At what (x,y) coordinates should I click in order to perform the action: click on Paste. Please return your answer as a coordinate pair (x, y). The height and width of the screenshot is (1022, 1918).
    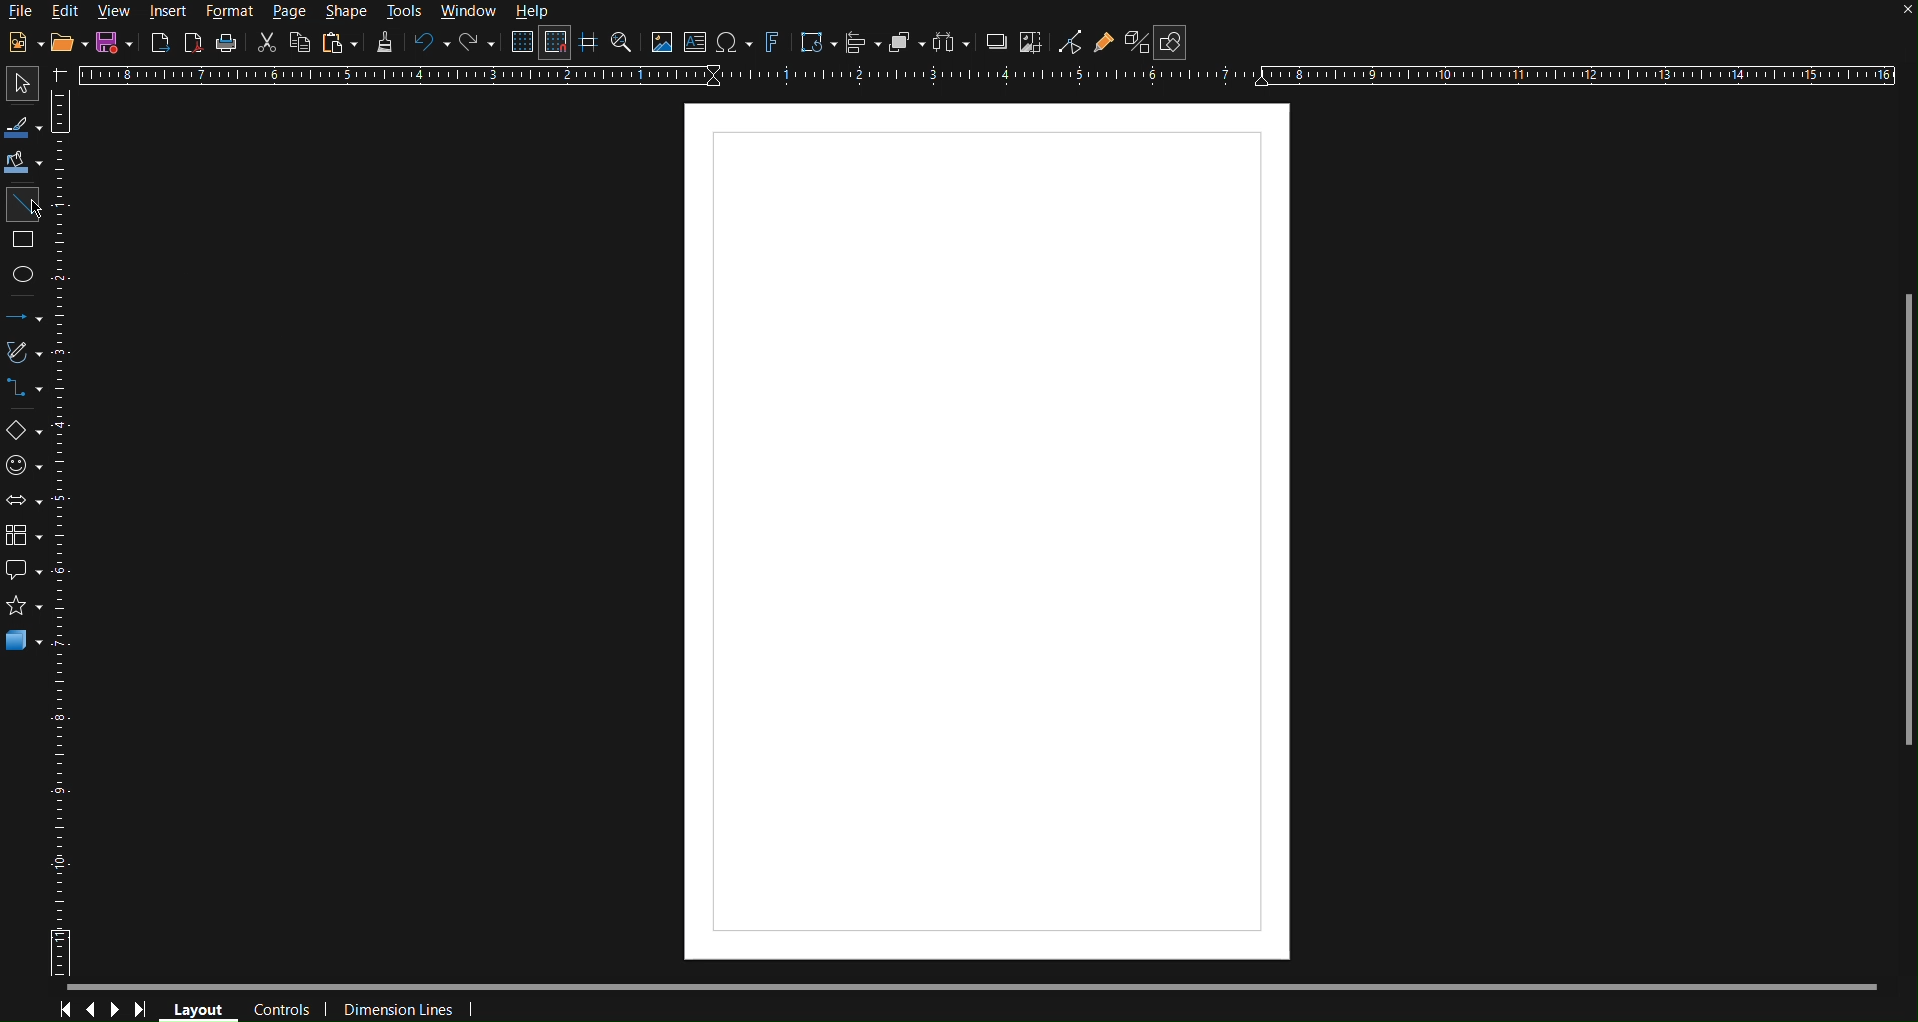
    Looking at the image, I should click on (338, 43).